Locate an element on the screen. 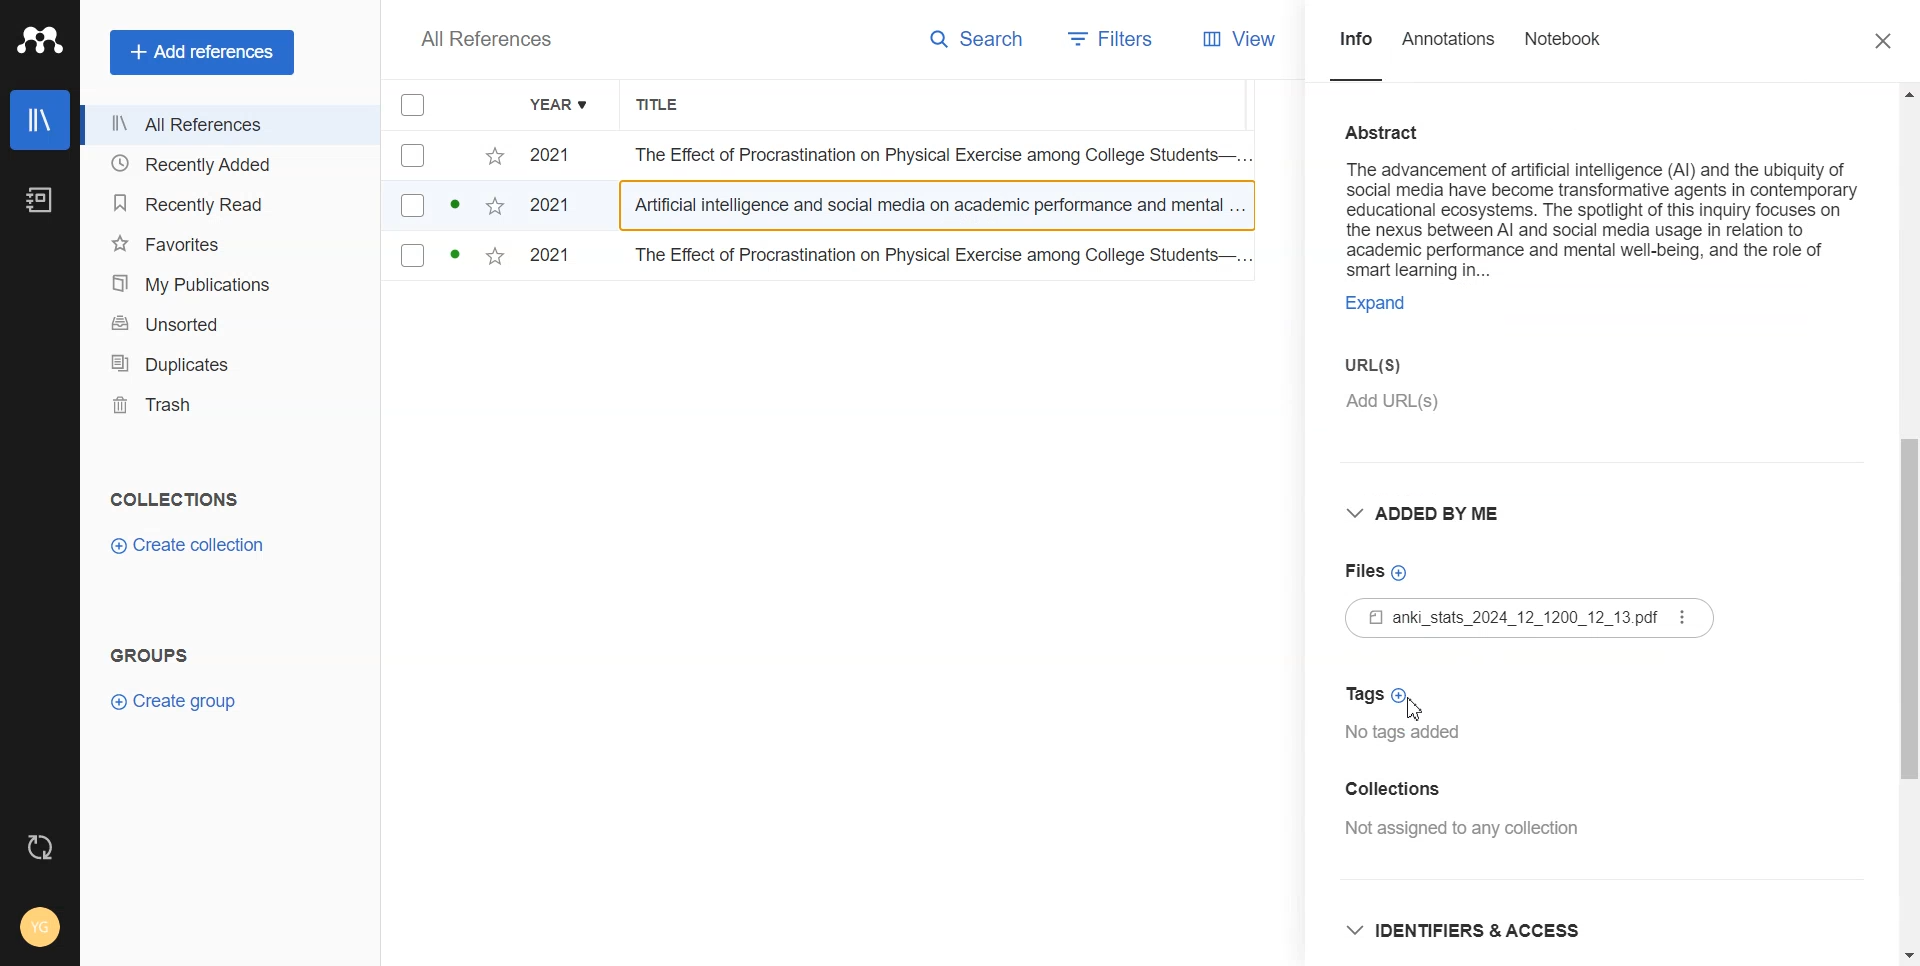 Image resolution: width=1920 pixels, height=966 pixels. Create collection is located at coordinates (187, 546).